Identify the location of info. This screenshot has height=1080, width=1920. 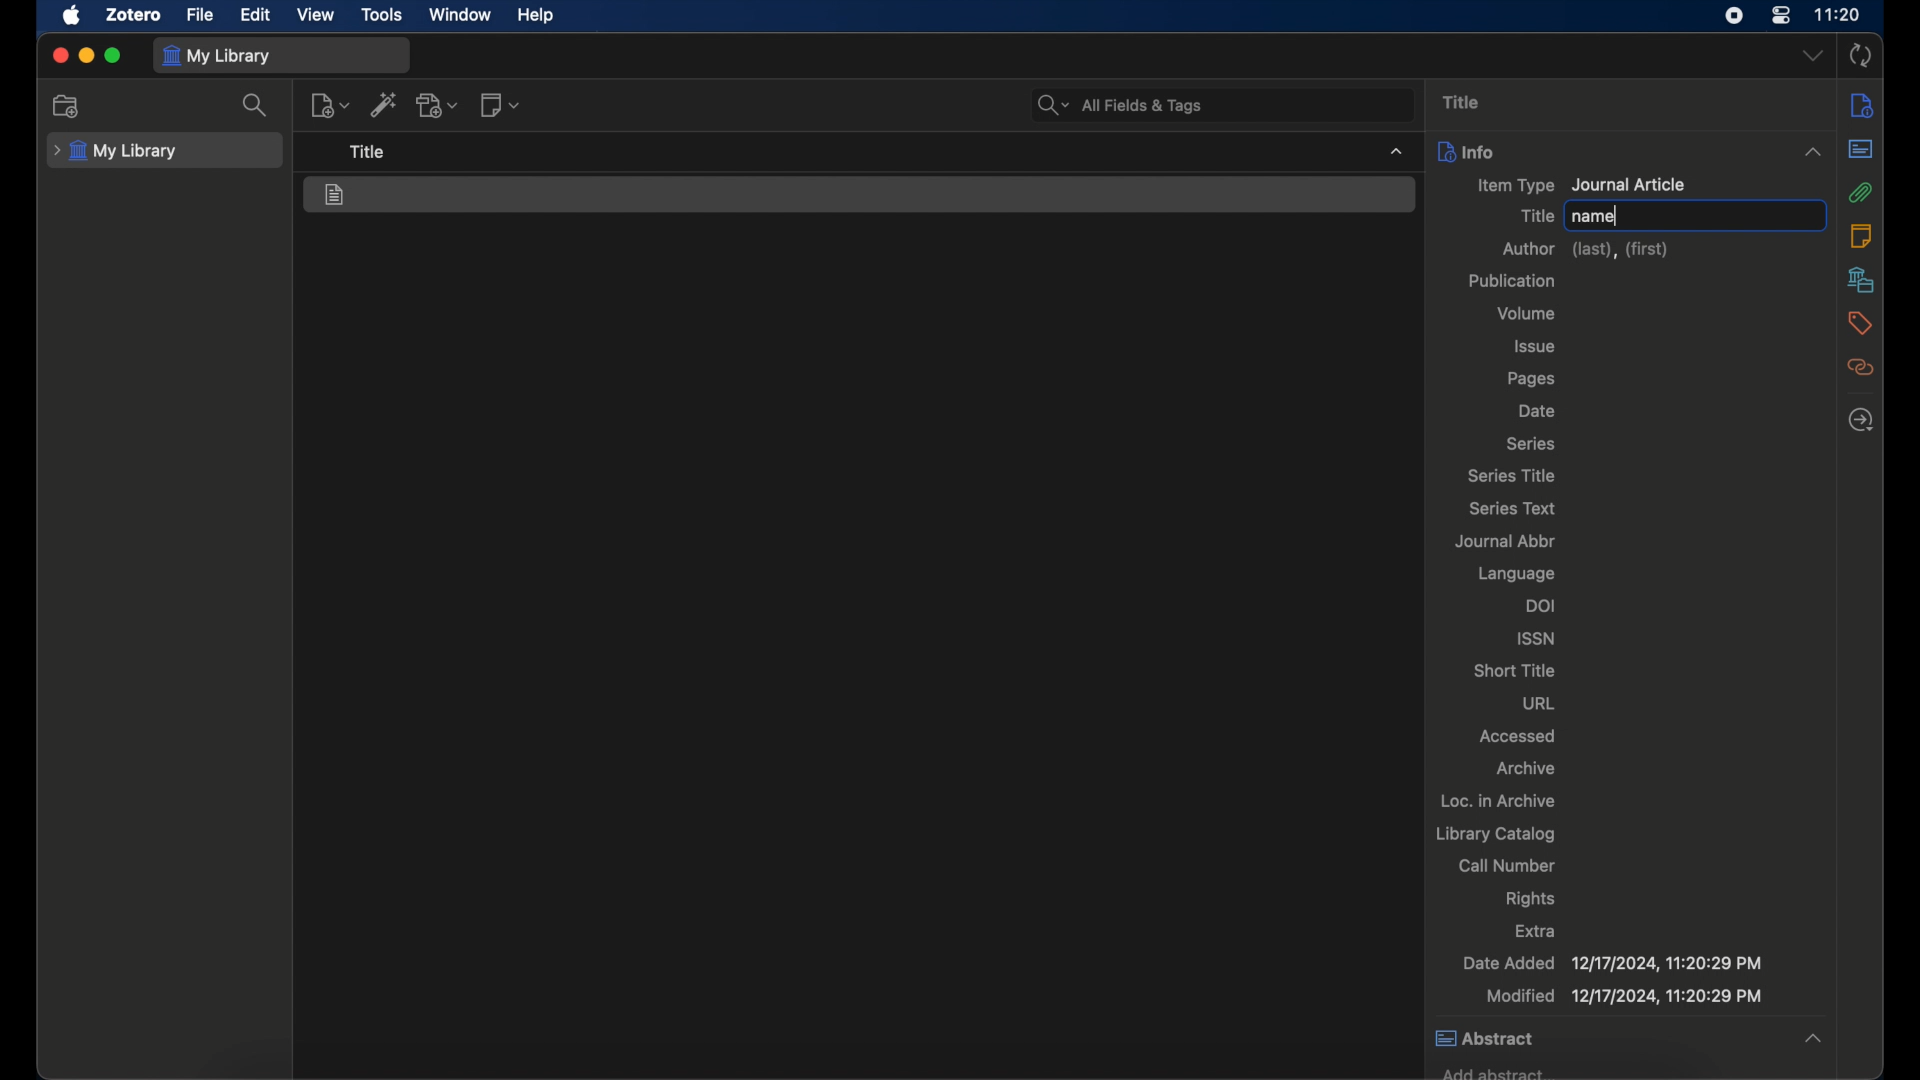
(1630, 150).